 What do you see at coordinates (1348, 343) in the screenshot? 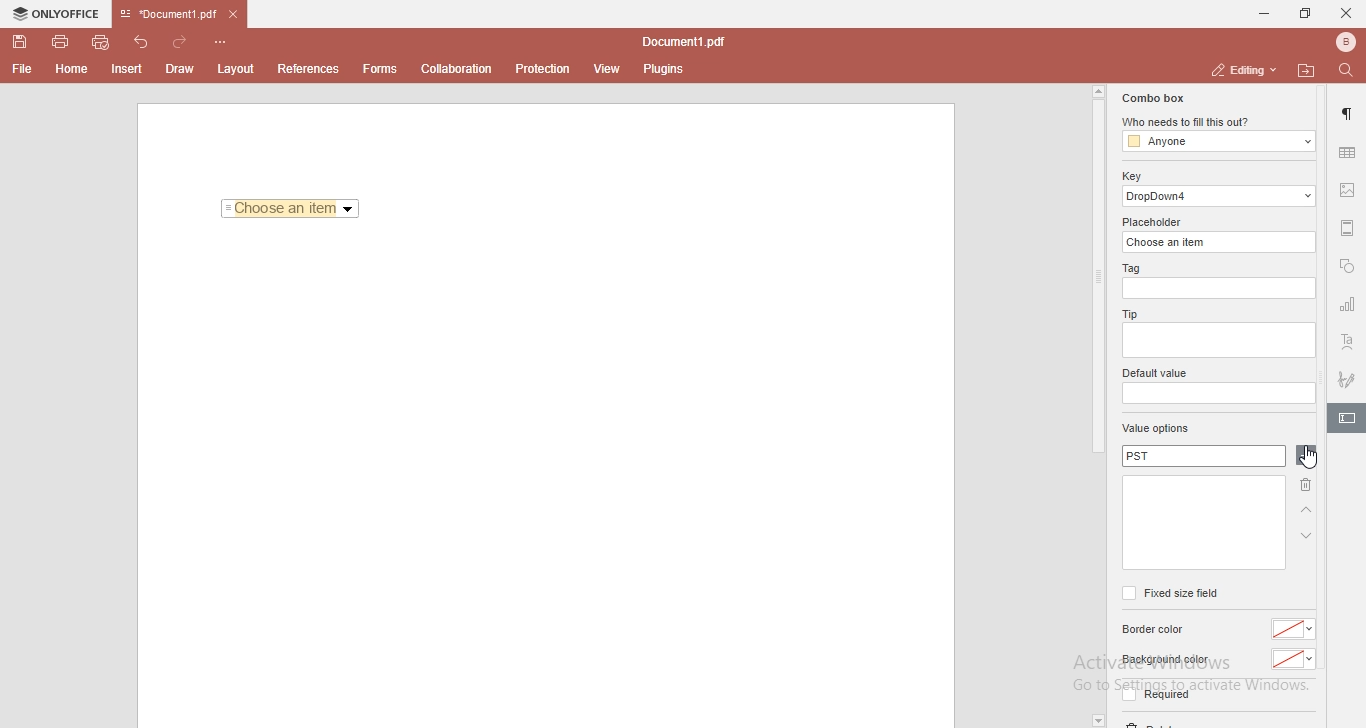
I see `text` at bounding box center [1348, 343].